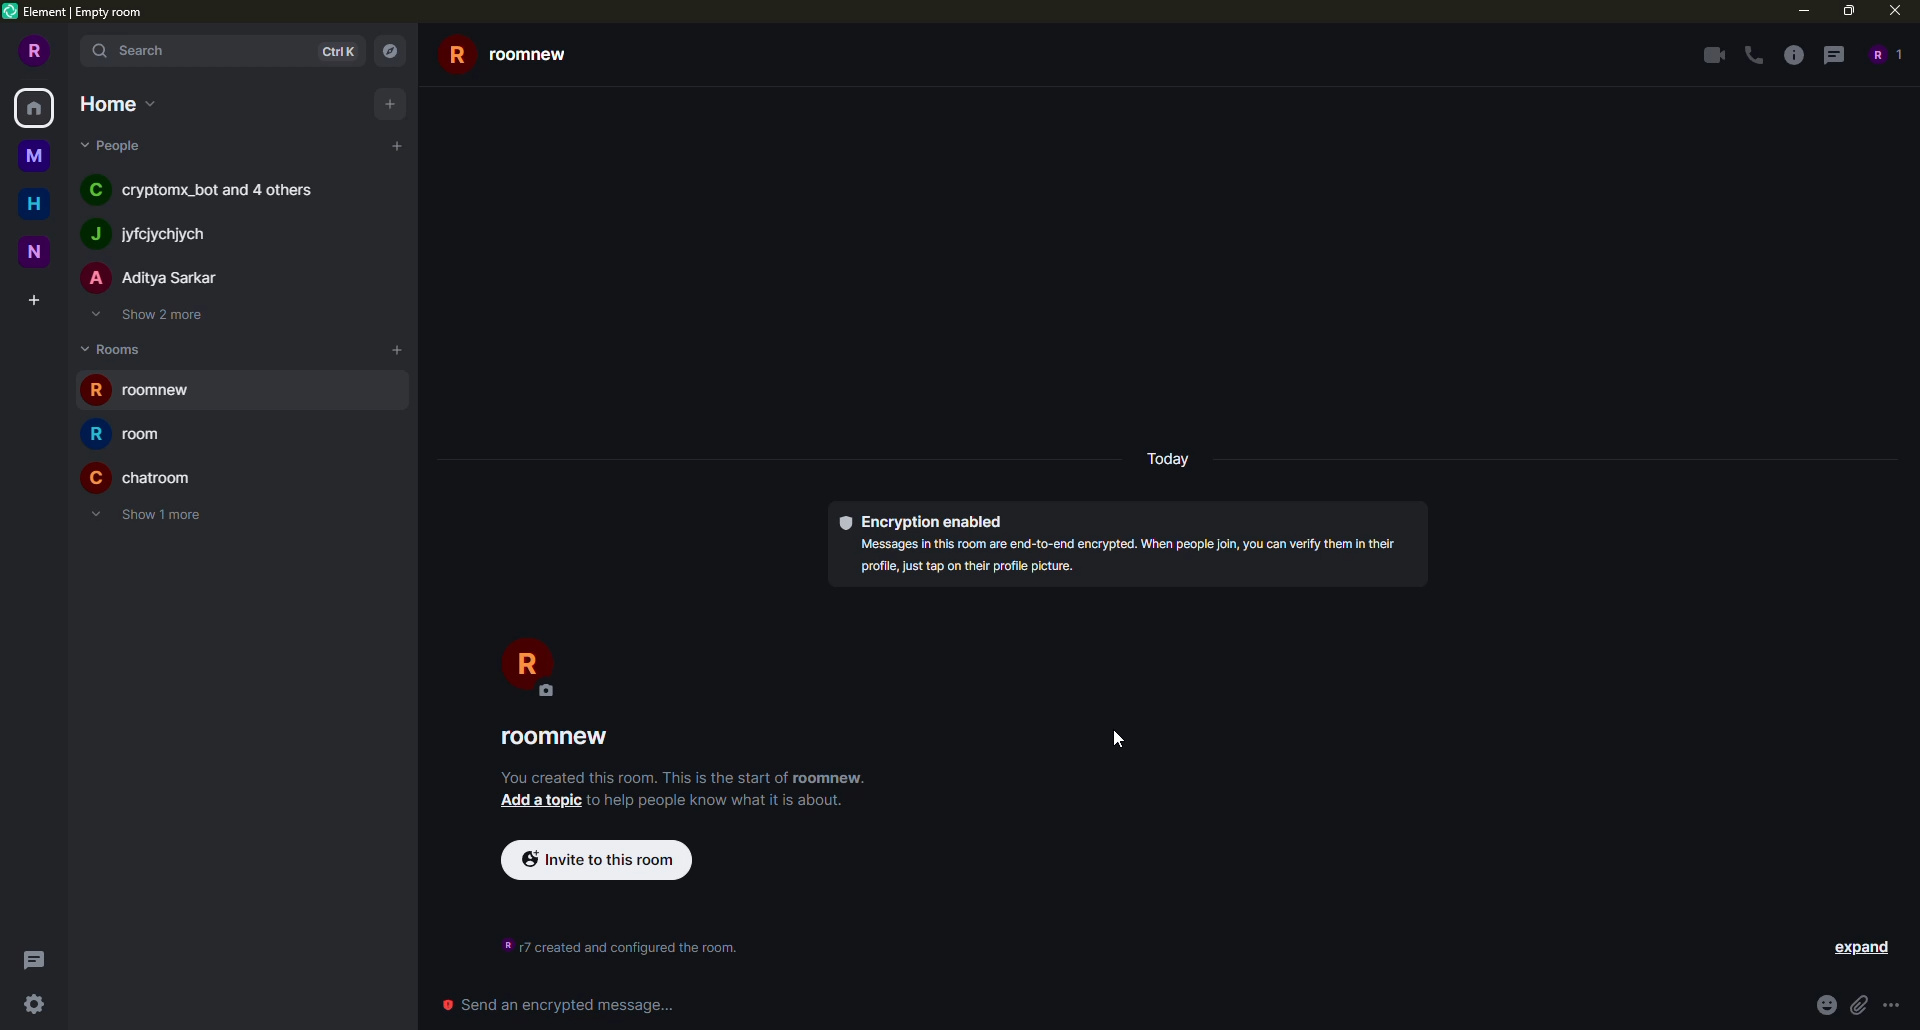  I want to click on room created, so click(146, 389).